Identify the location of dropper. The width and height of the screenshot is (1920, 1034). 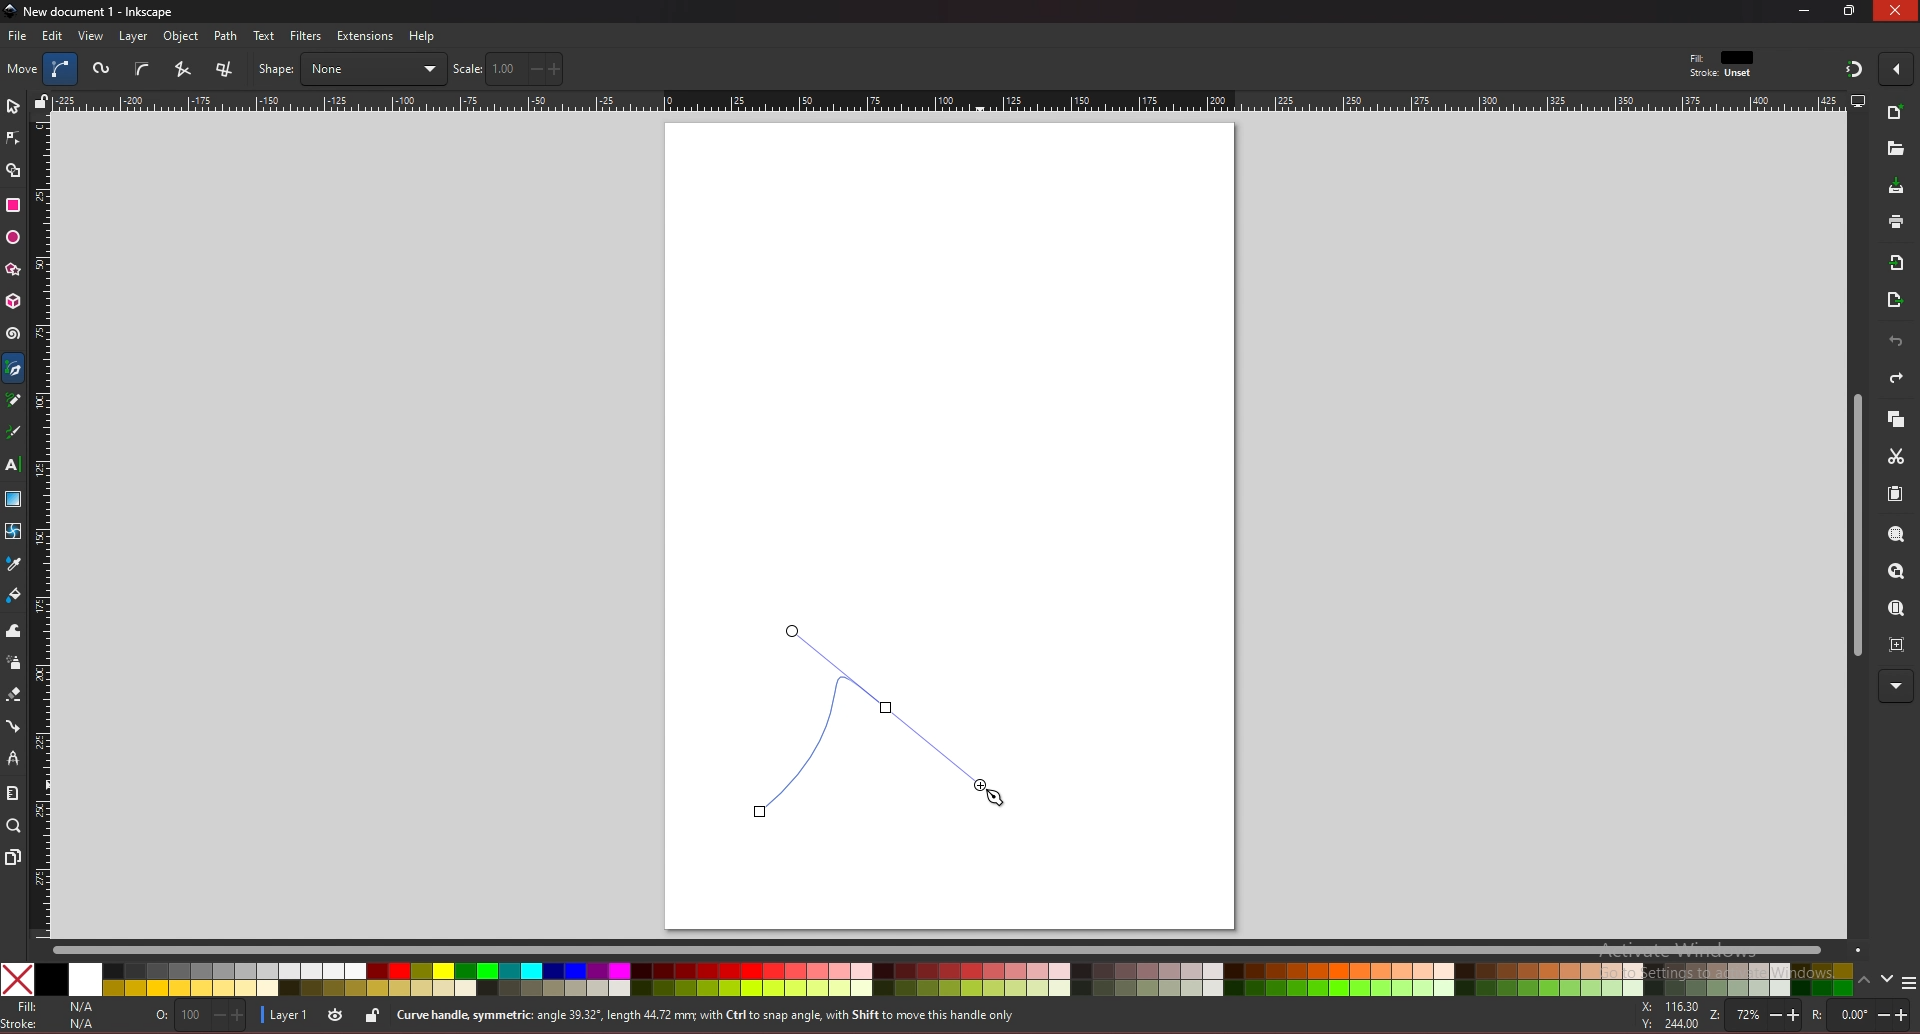
(14, 565).